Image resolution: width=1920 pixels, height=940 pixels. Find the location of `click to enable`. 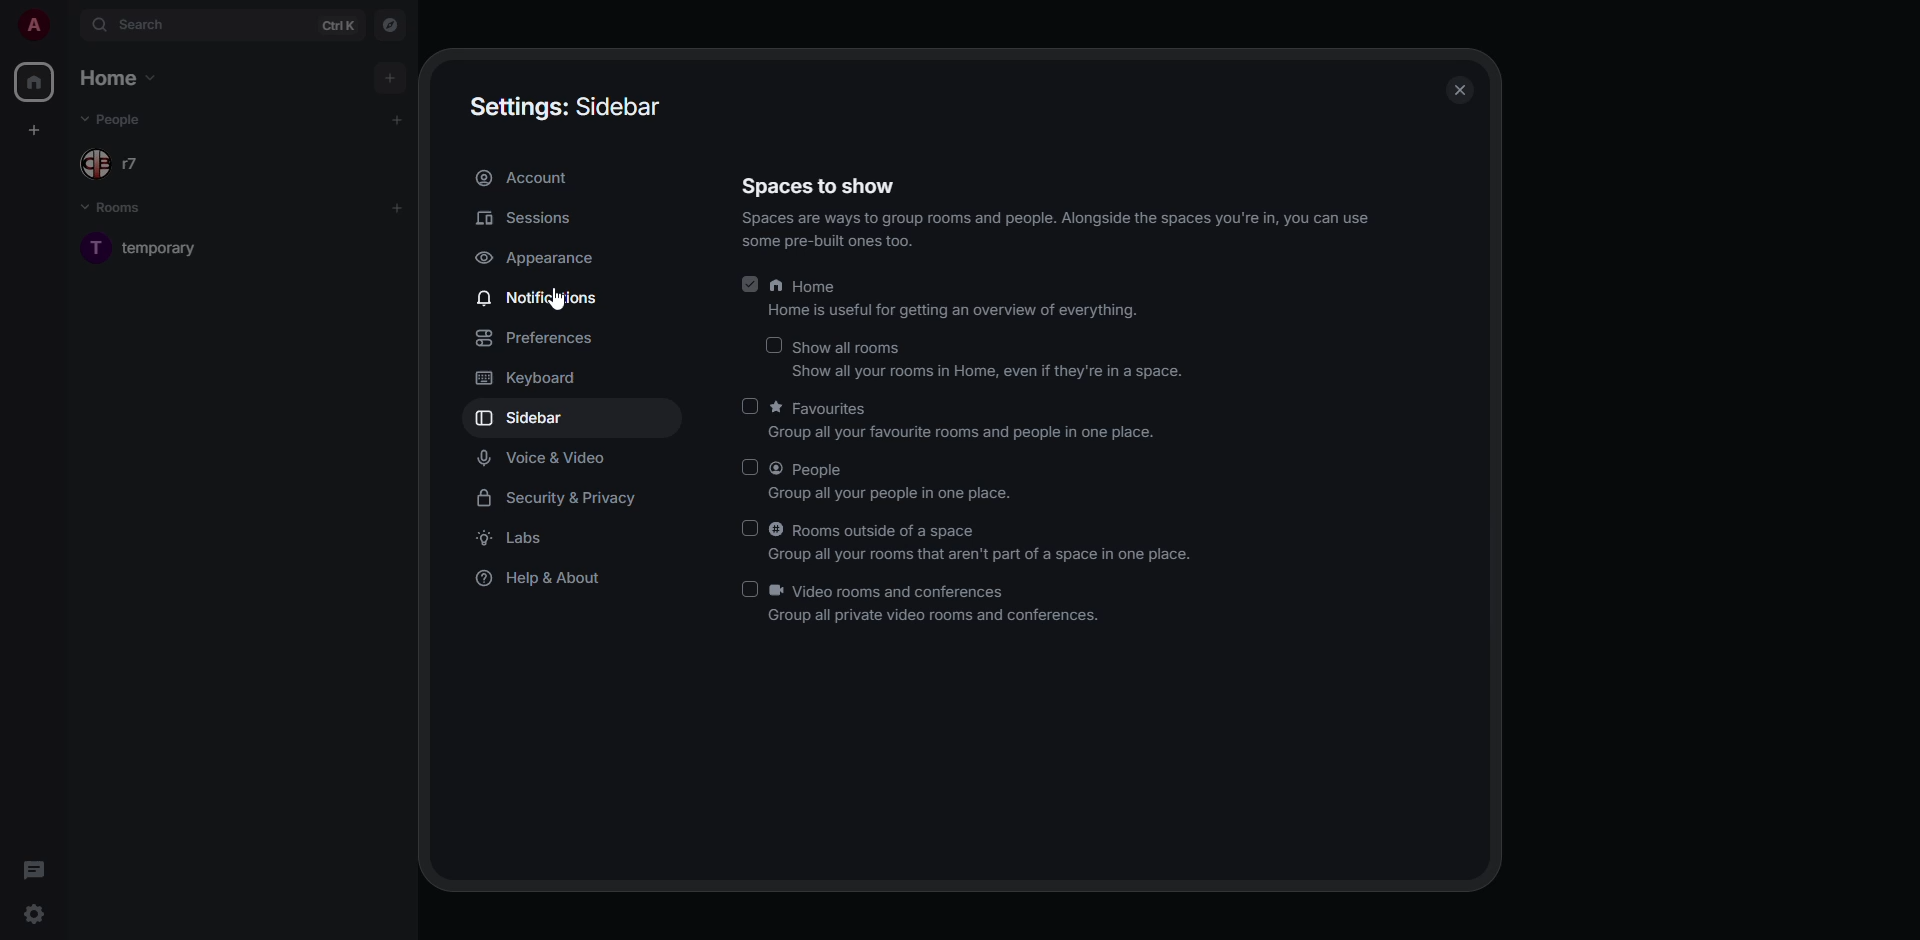

click to enable is located at coordinates (750, 405).